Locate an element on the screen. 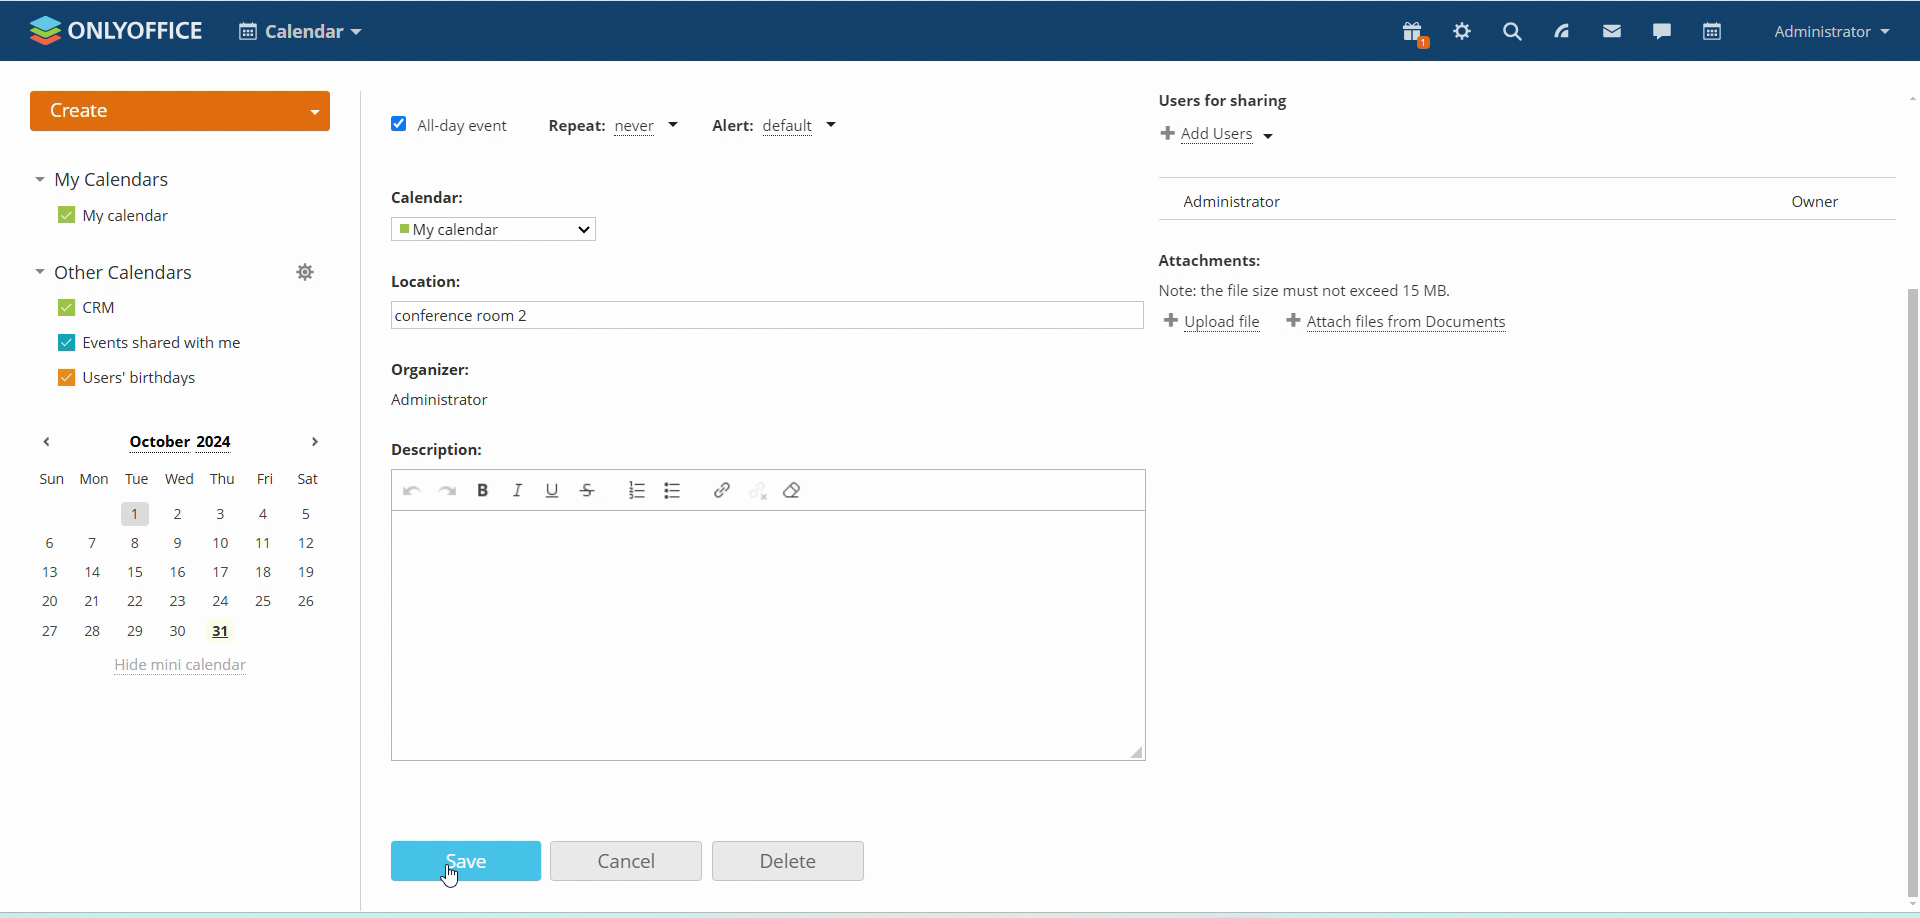  Note: the file size must not exceed 15 mb is located at coordinates (1308, 291).